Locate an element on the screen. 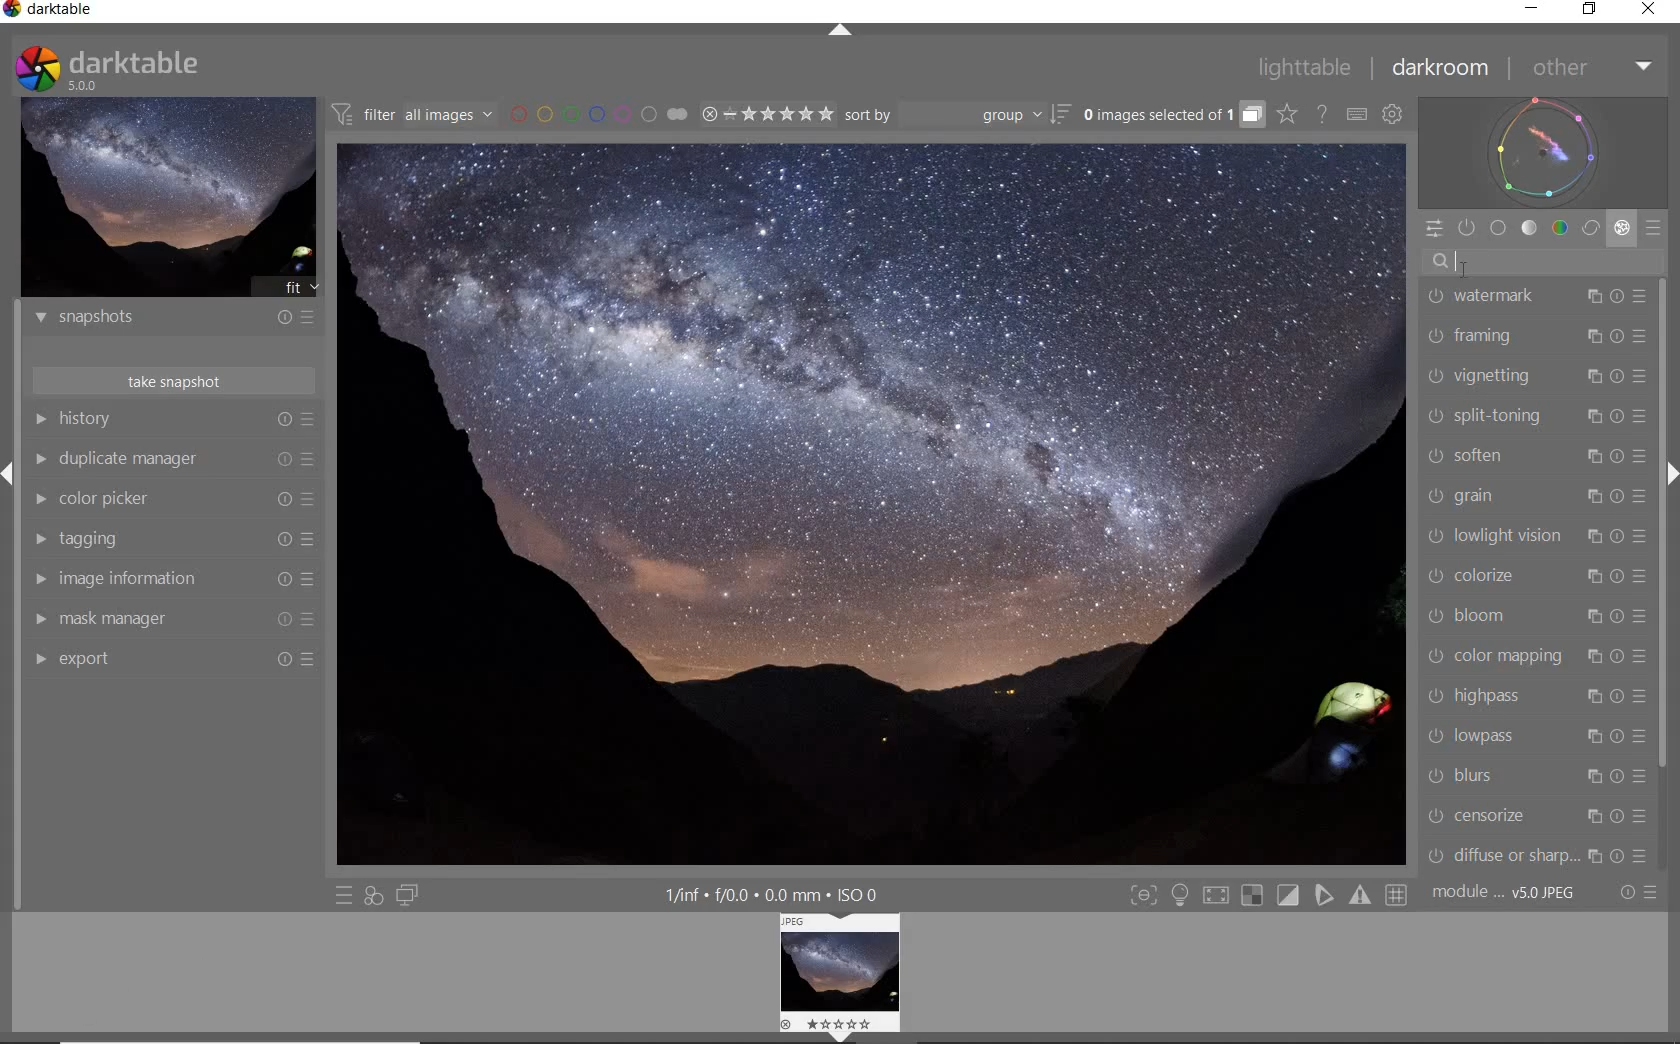  presets is located at coordinates (1641, 657).